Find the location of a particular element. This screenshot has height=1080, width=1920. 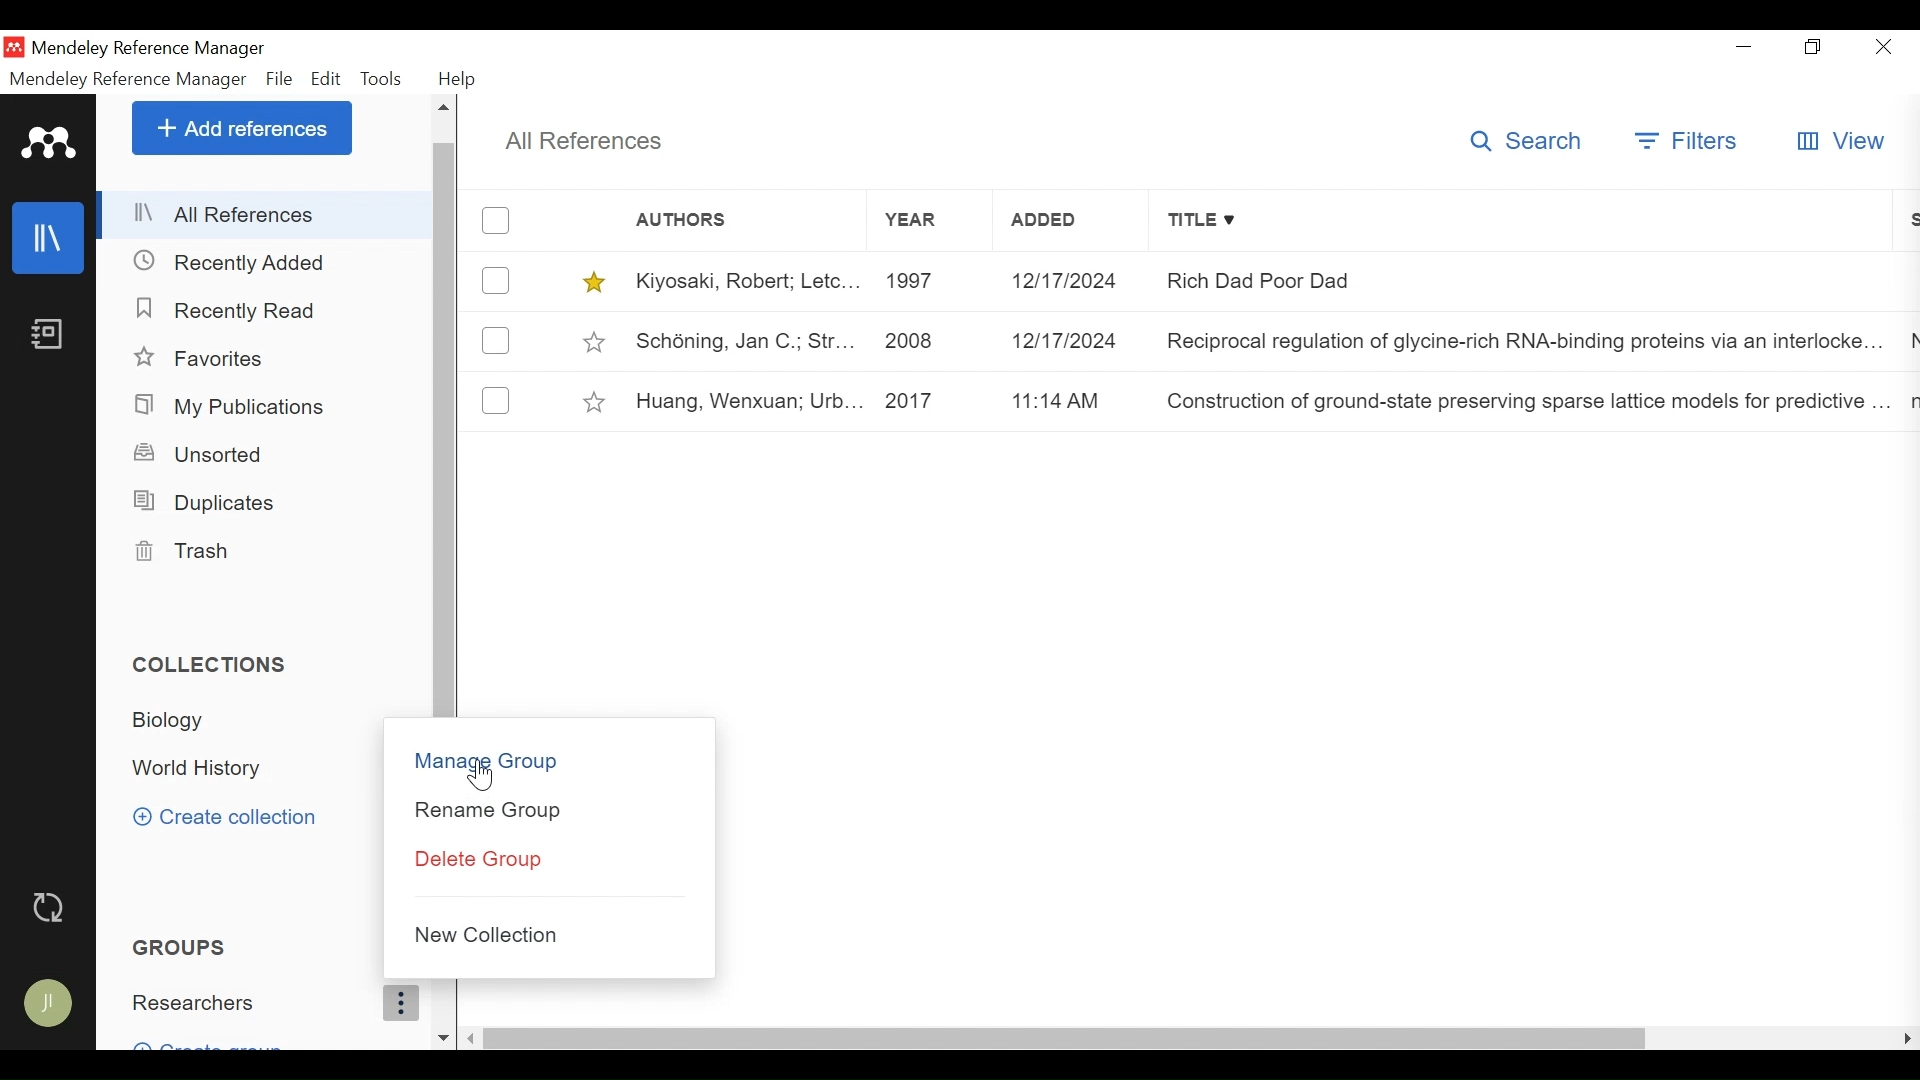

(un)select is located at coordinates (499, 220).